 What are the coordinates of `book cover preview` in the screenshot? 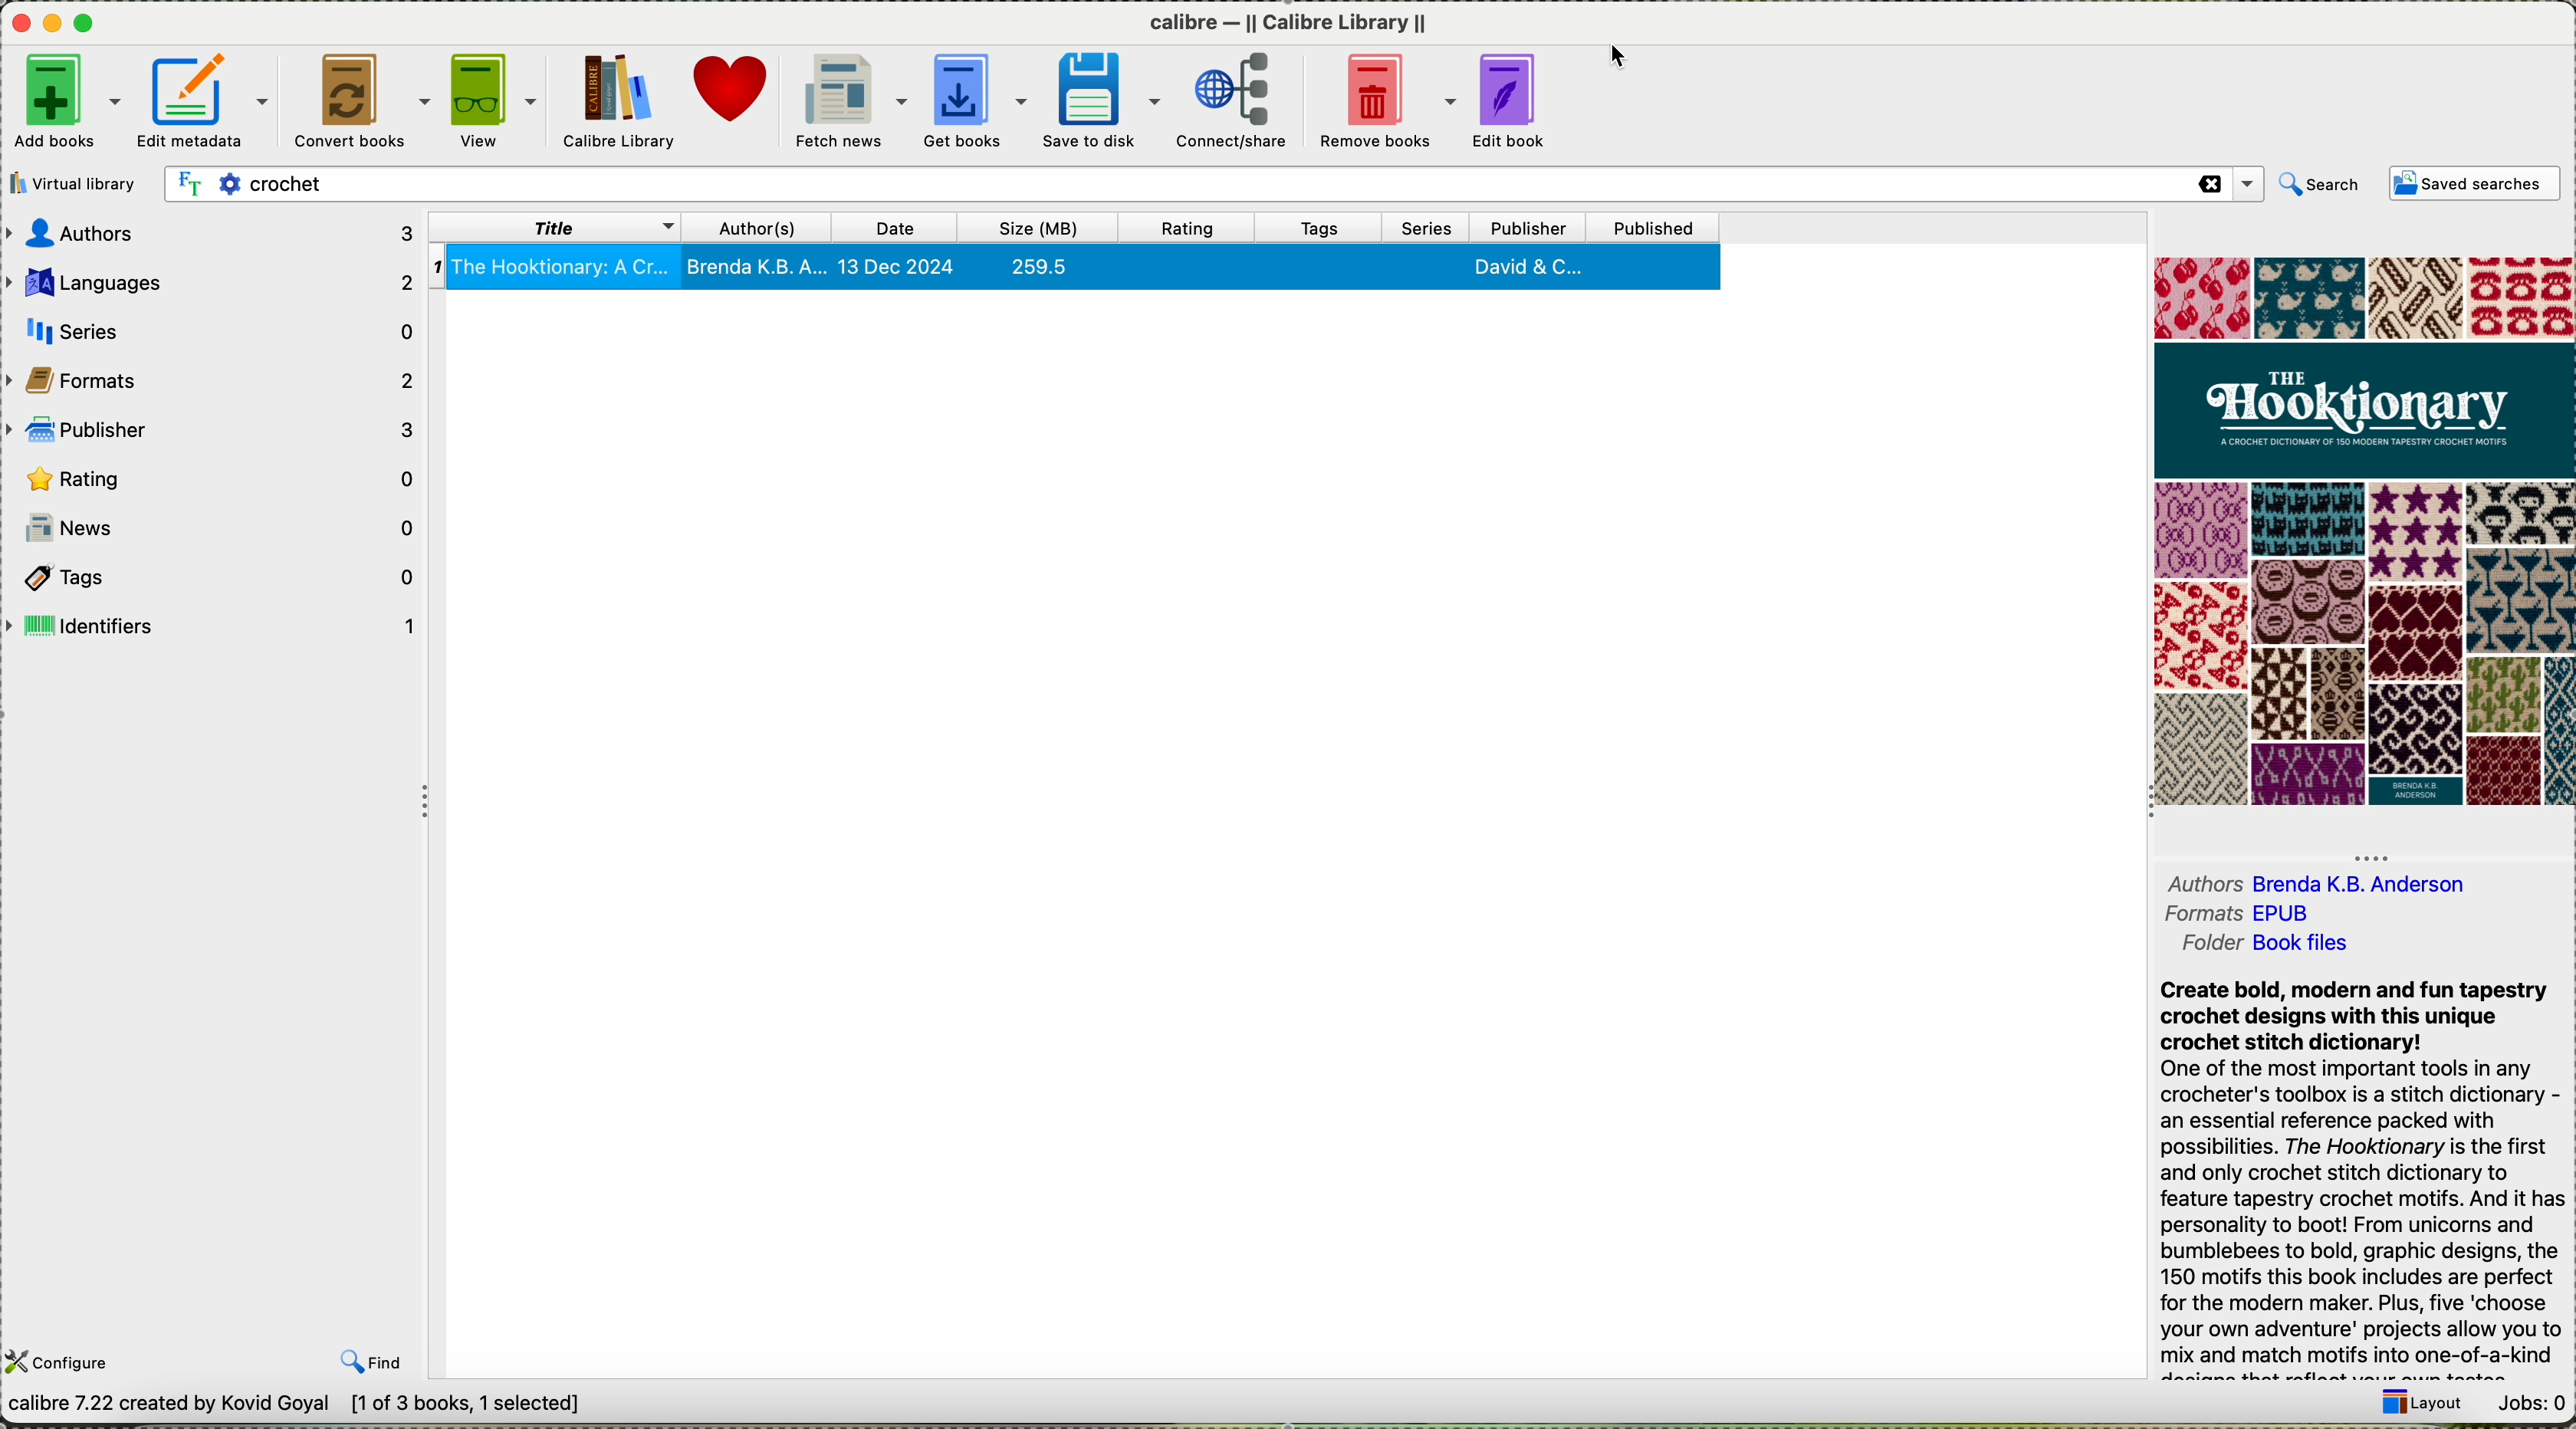 It's located at (2370, 530).